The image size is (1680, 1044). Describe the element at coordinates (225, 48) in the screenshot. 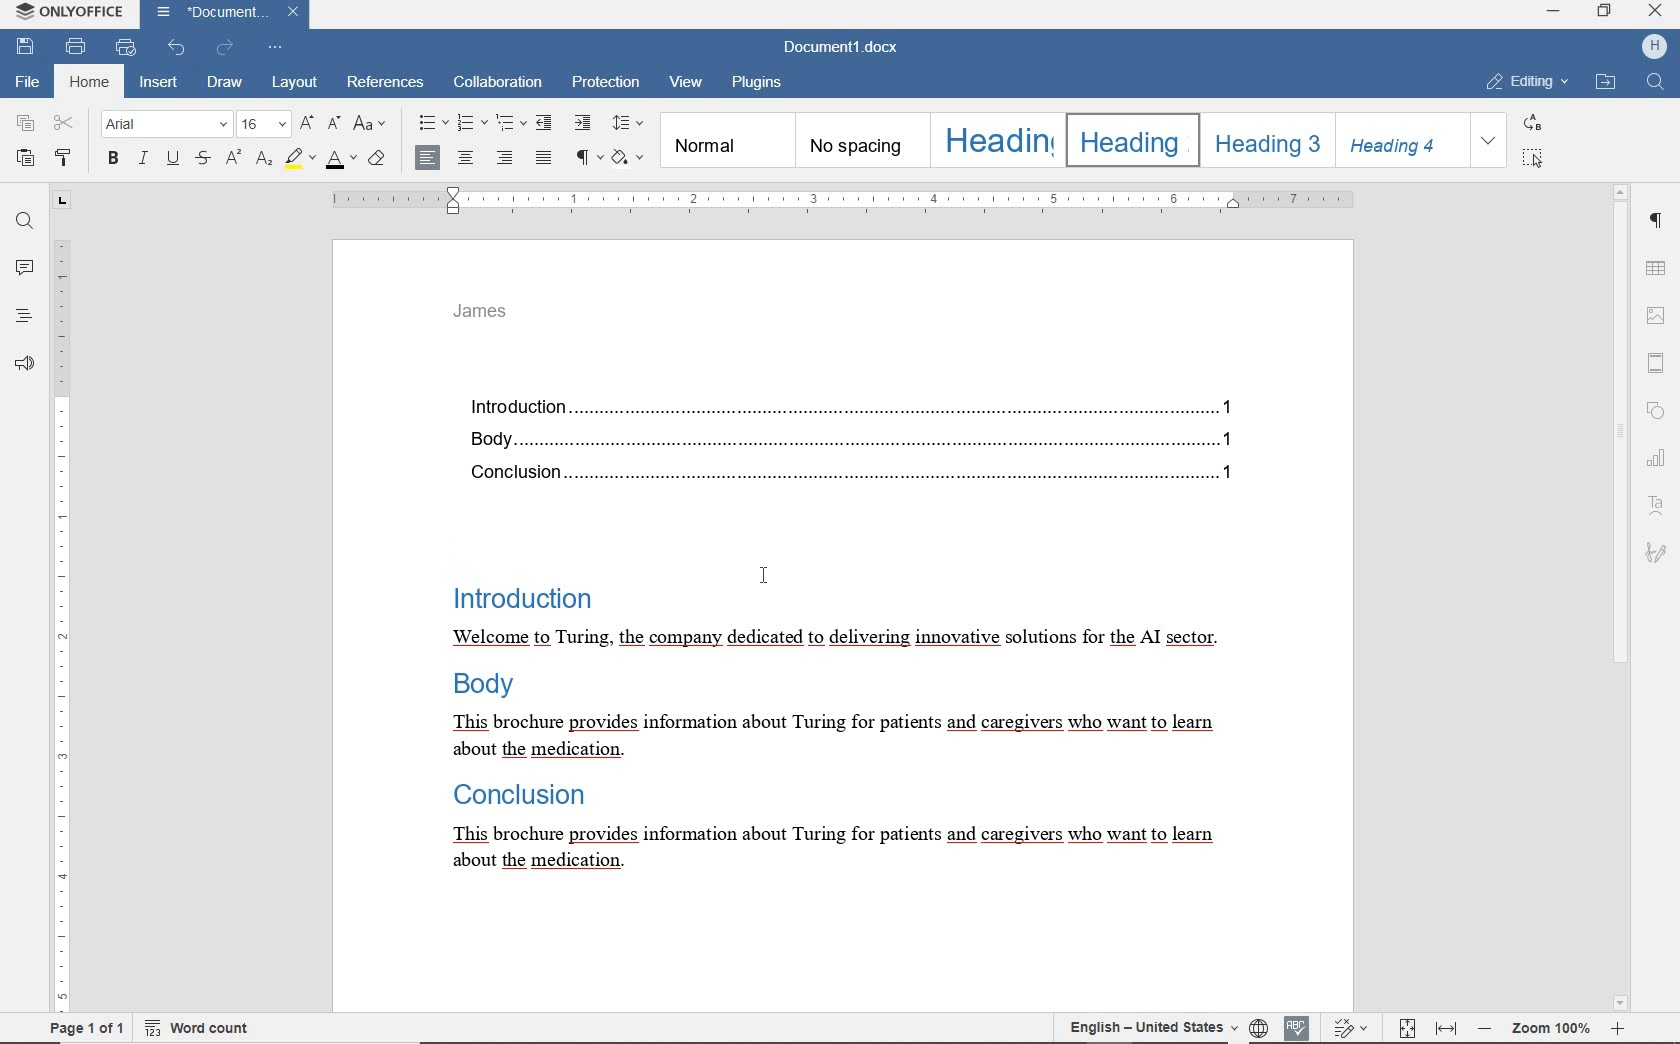

I see `redo` at that location.